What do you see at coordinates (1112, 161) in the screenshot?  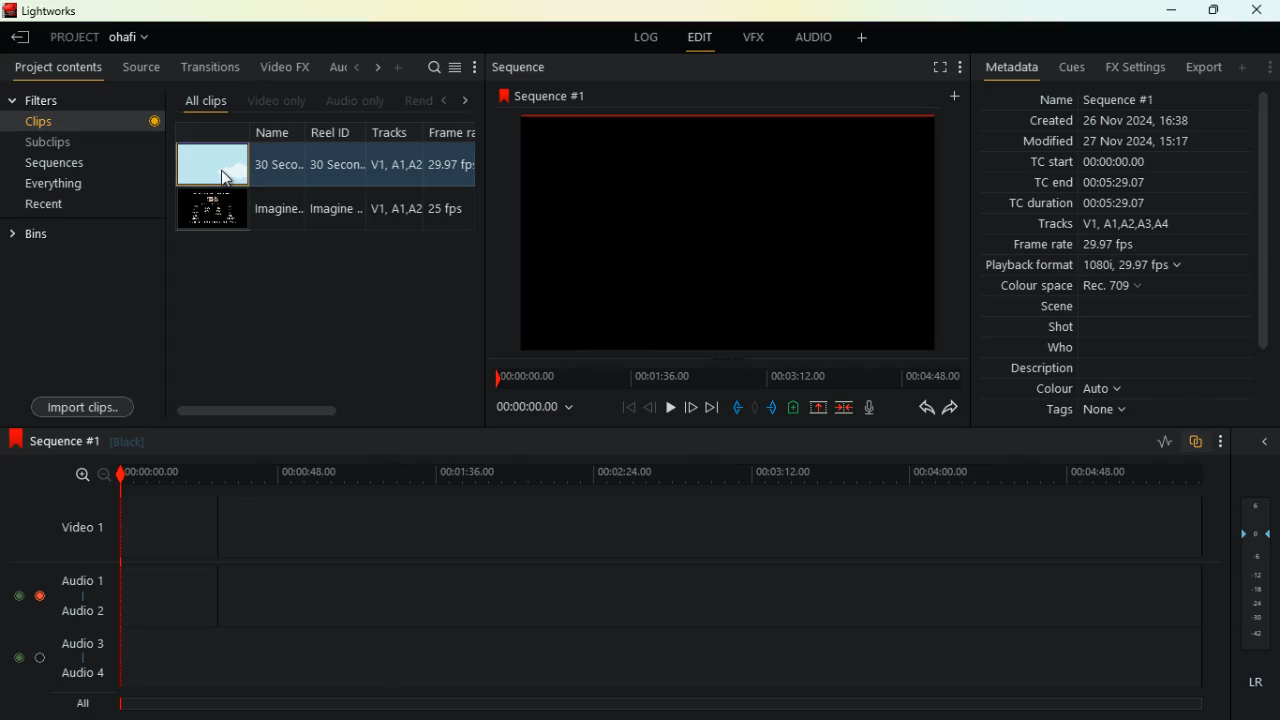 I see `tc start` at bounding box center [1112, 161].